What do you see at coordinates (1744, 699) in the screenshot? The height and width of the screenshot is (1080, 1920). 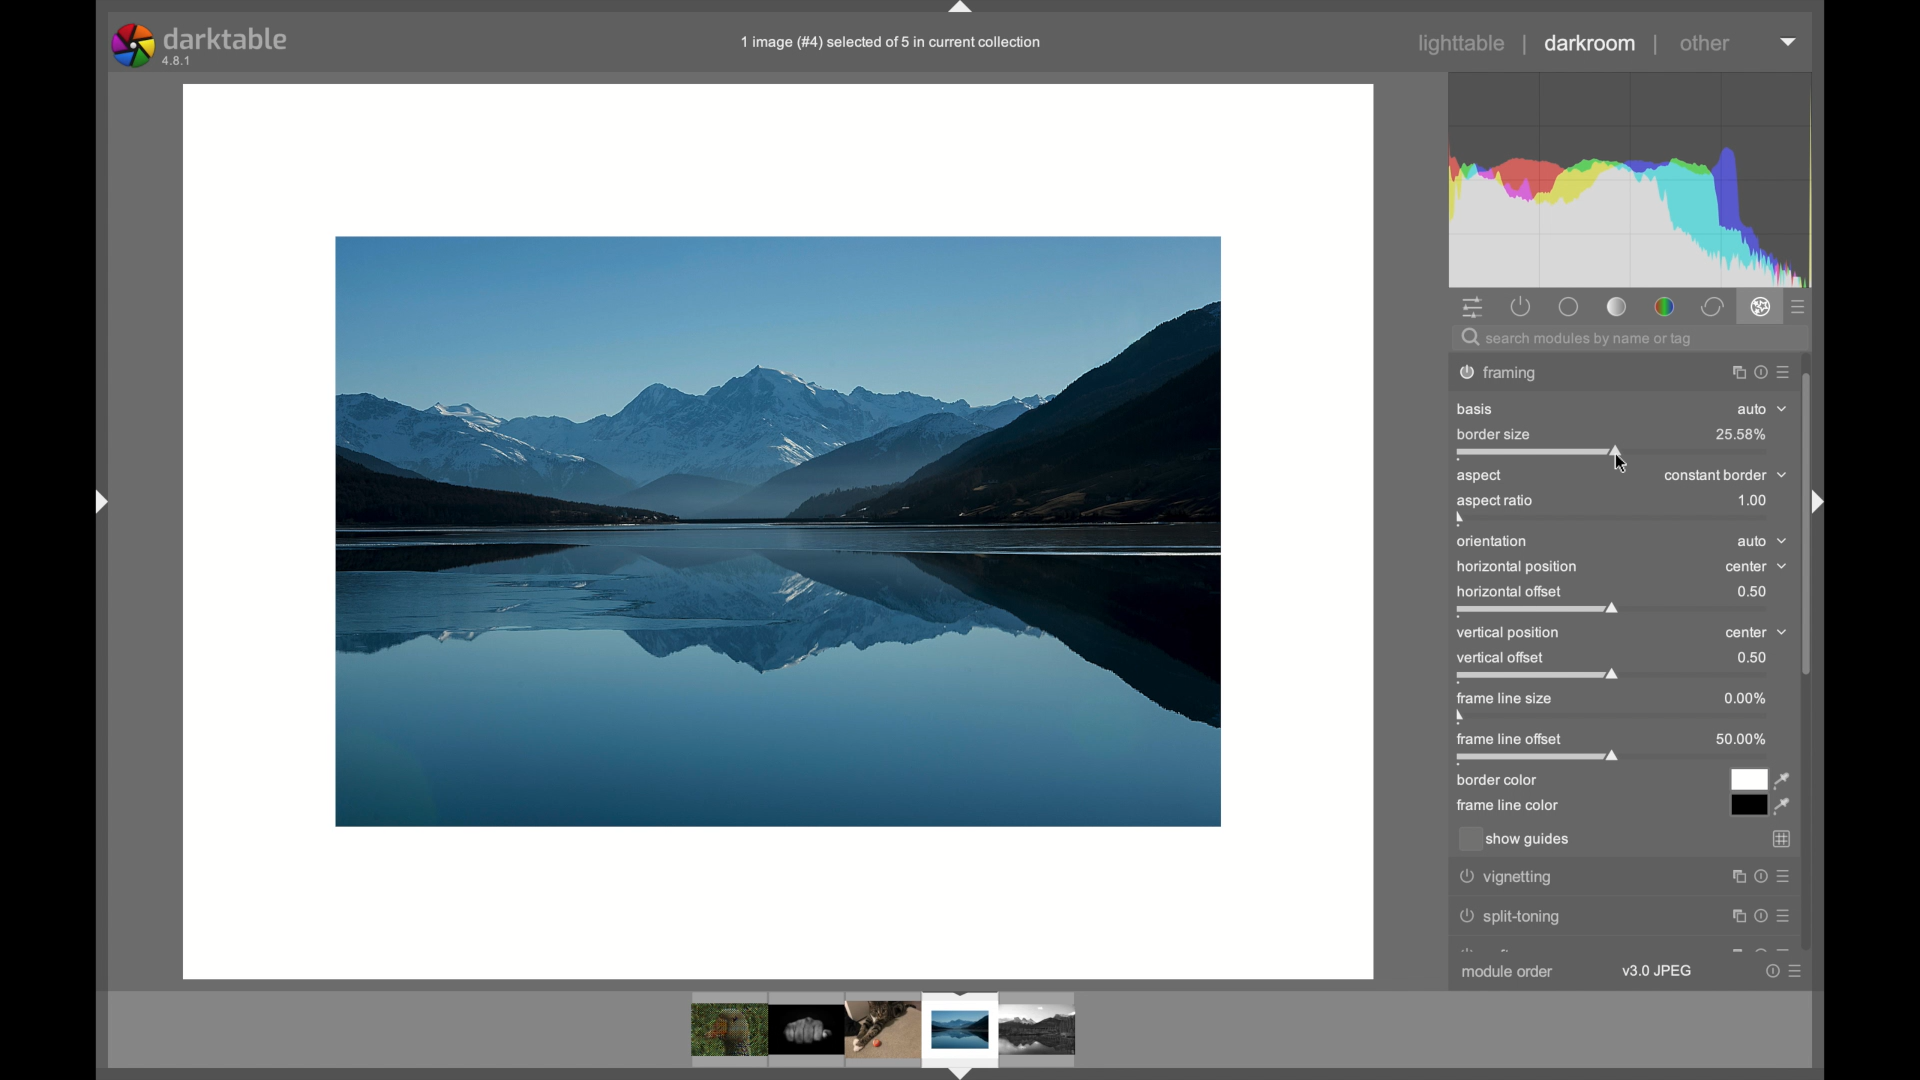 I see `0%` at bounding box center [1744, 699].